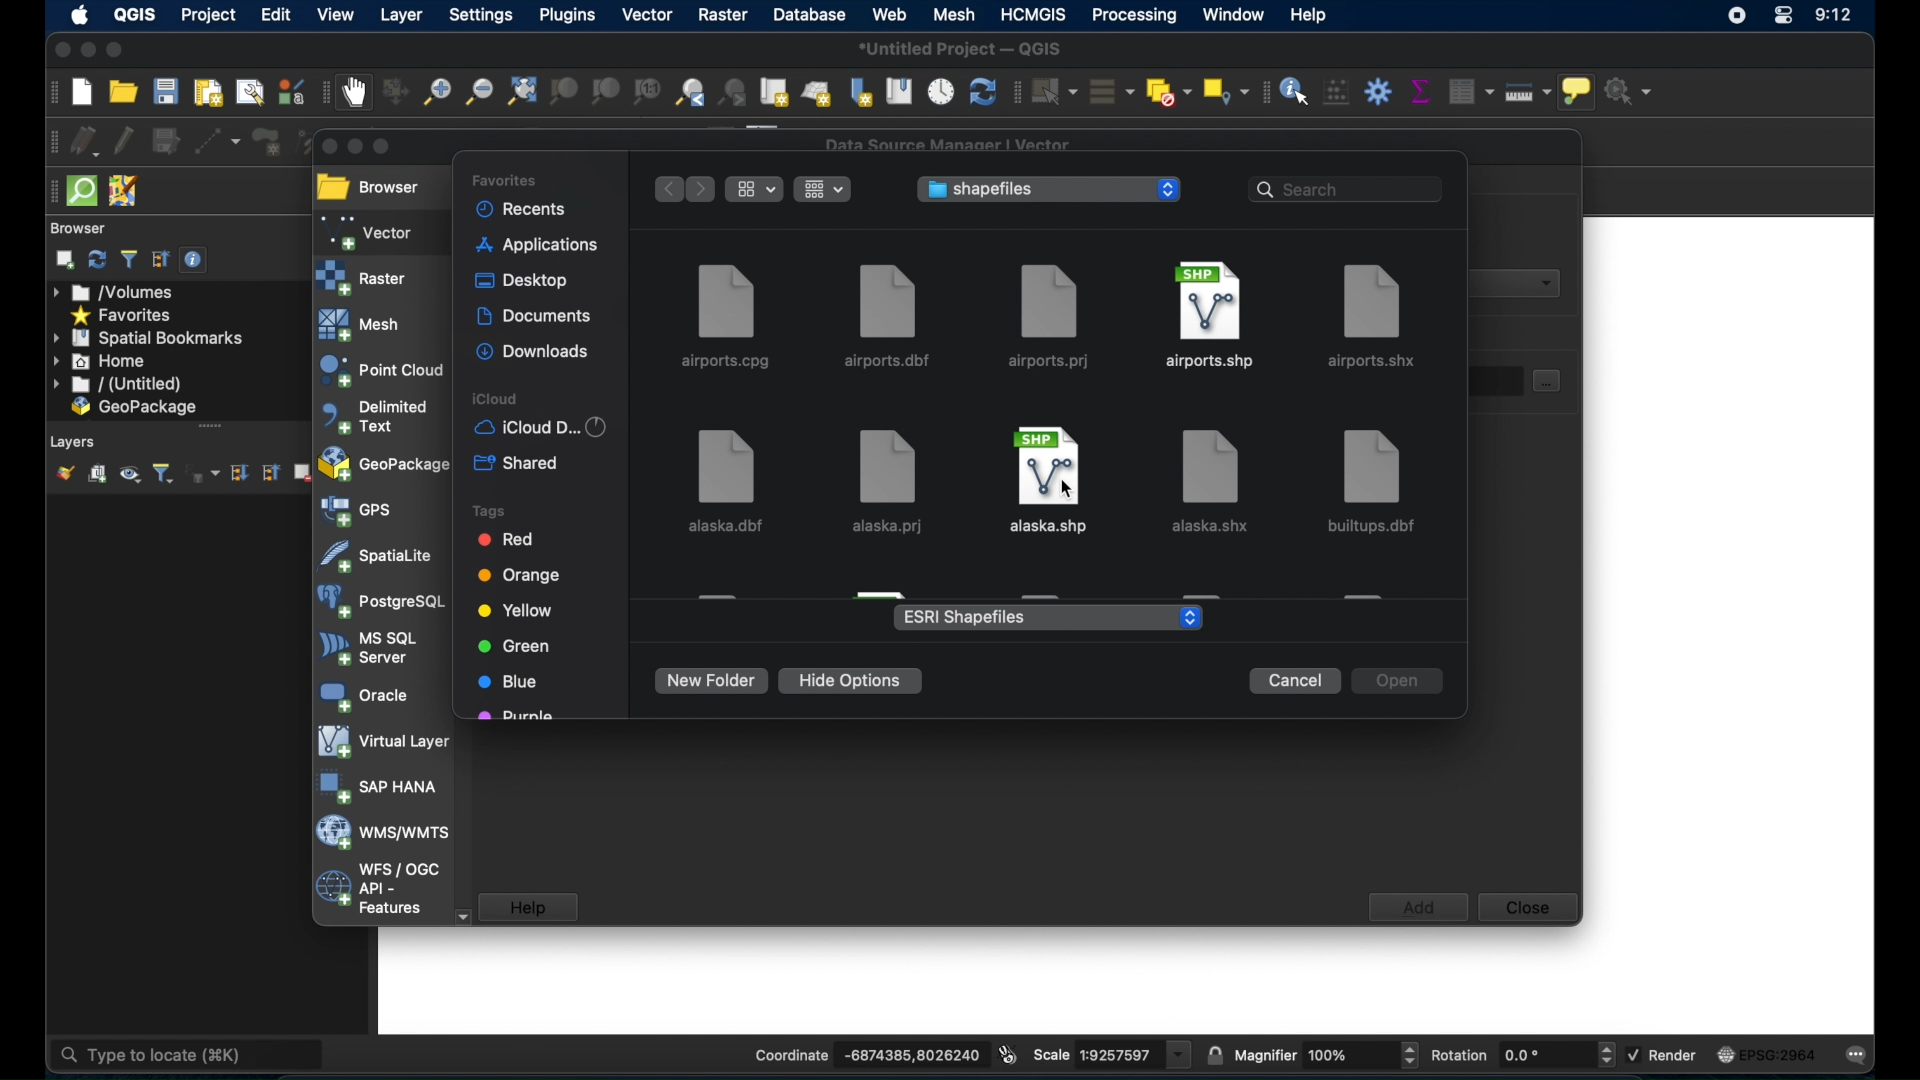 Image resolution: width=1920 pixels, height=1080 pixels. What do you see at coordinates (381, 602) in the screenshot?
I see `postgresql` at bounding box center [381, 602].